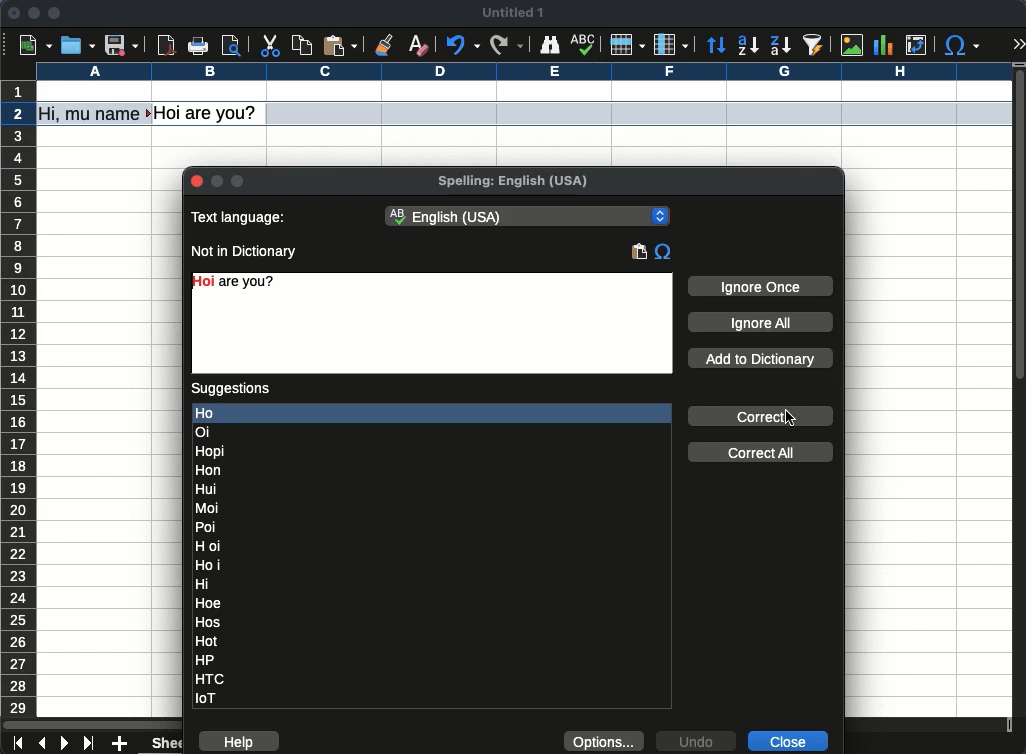  What do you see at coordinates (791, 741) in the screenshot?
I see `close` at bounding box center [791, 741].